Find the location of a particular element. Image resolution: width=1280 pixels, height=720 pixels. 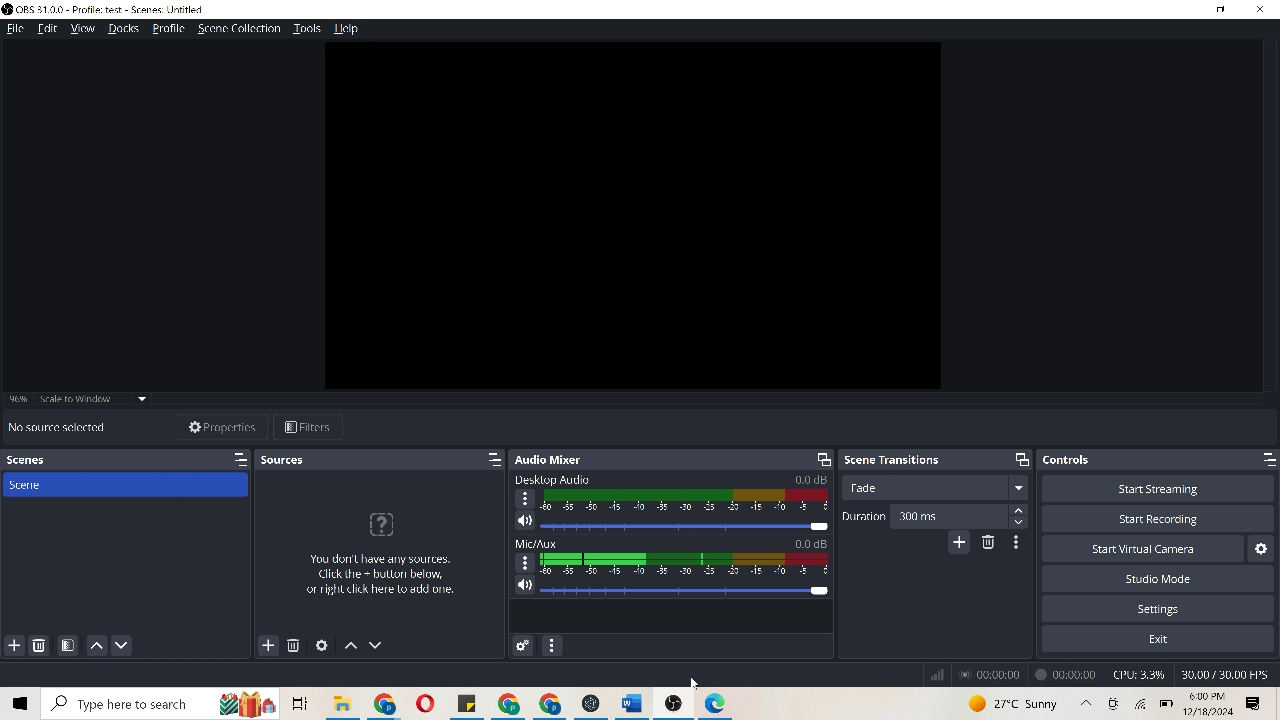

signal is located at coordinates (935, 672).